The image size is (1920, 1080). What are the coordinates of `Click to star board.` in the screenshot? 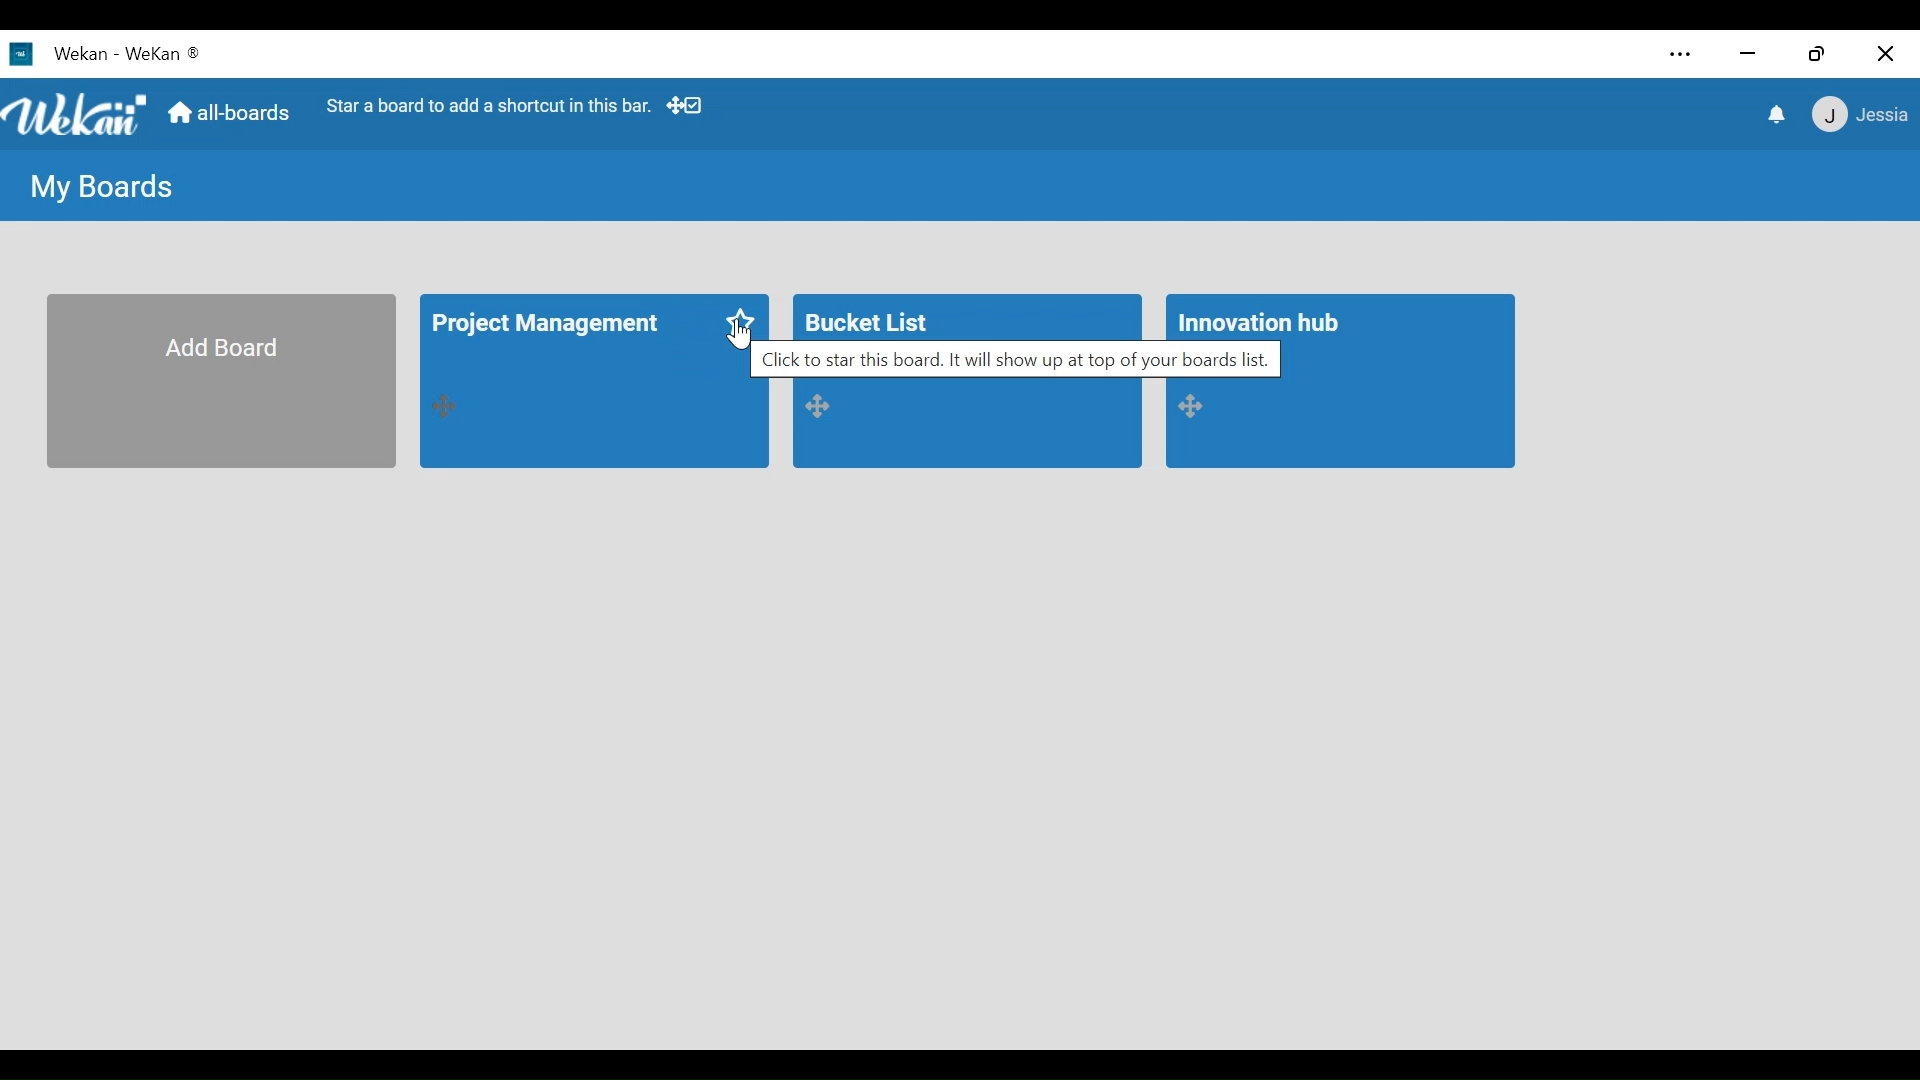 It's located at (1016, 363).